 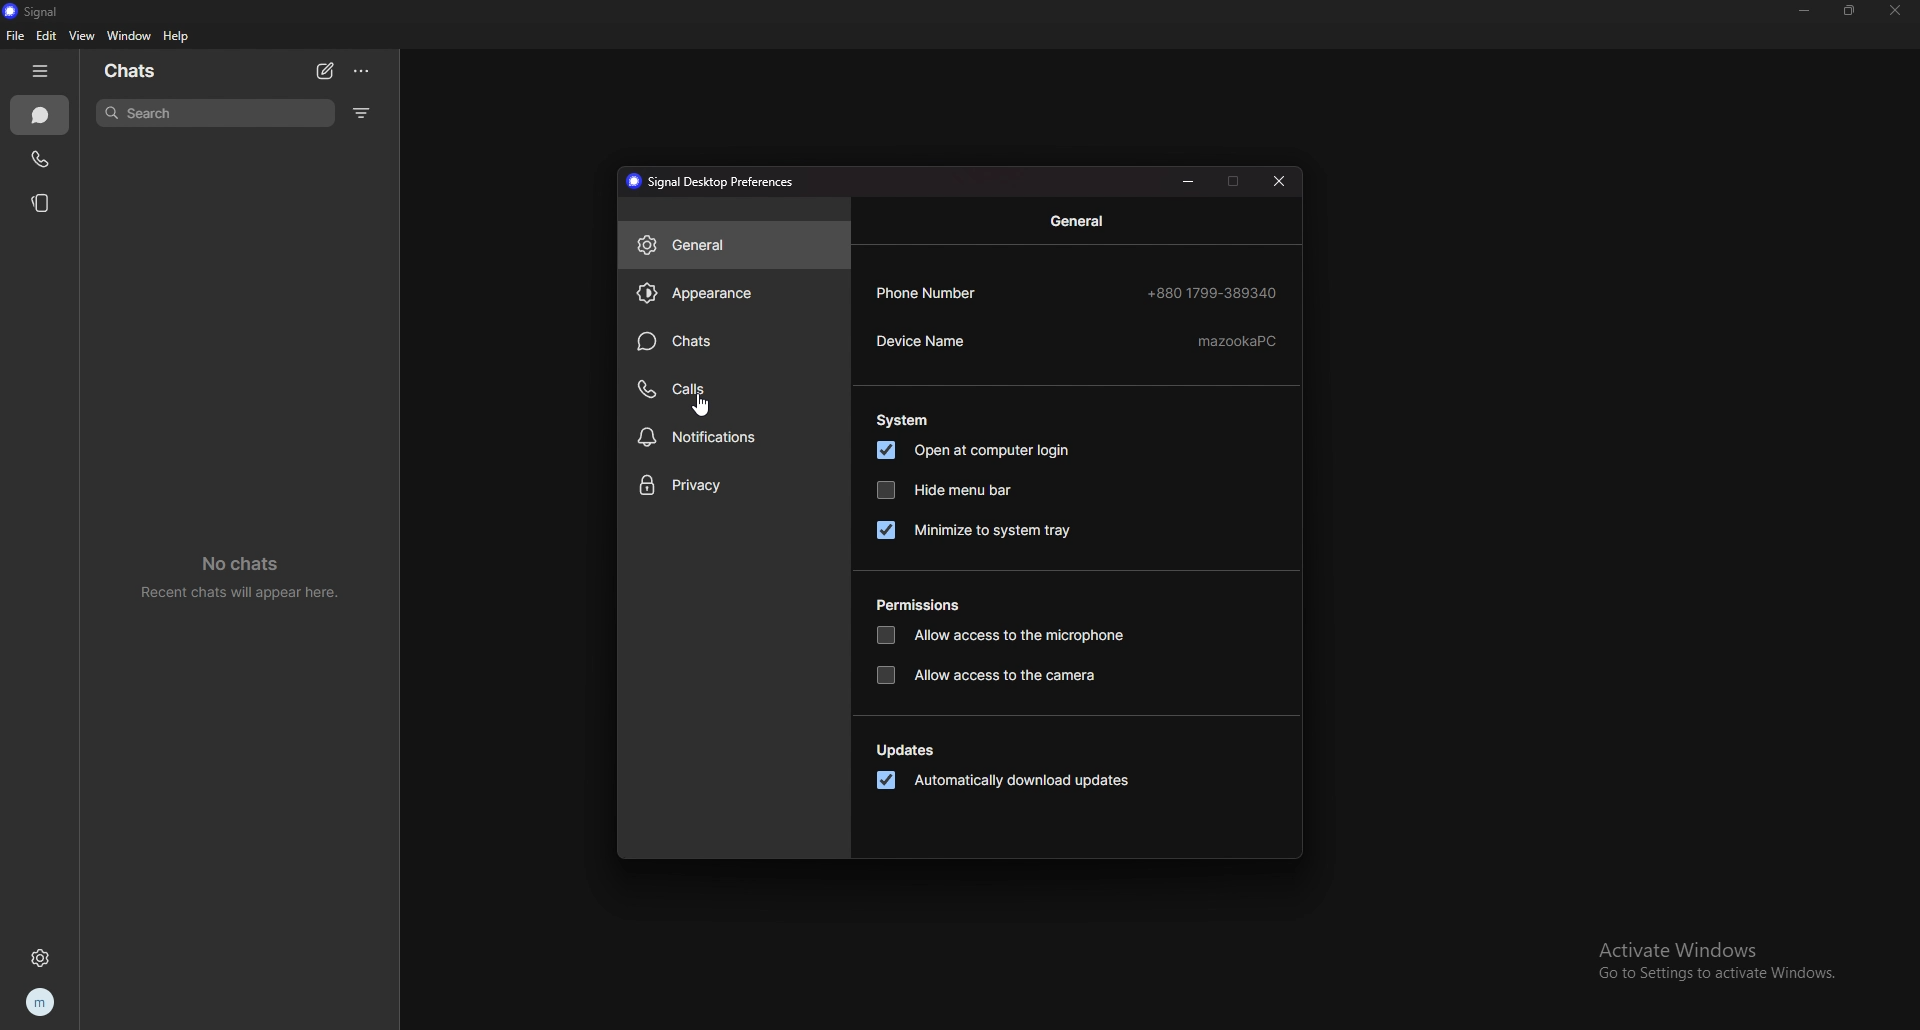 What do you see at coordinates (362, 113) in the screenshot?
I see `filter` at bounding box center [362, 113].